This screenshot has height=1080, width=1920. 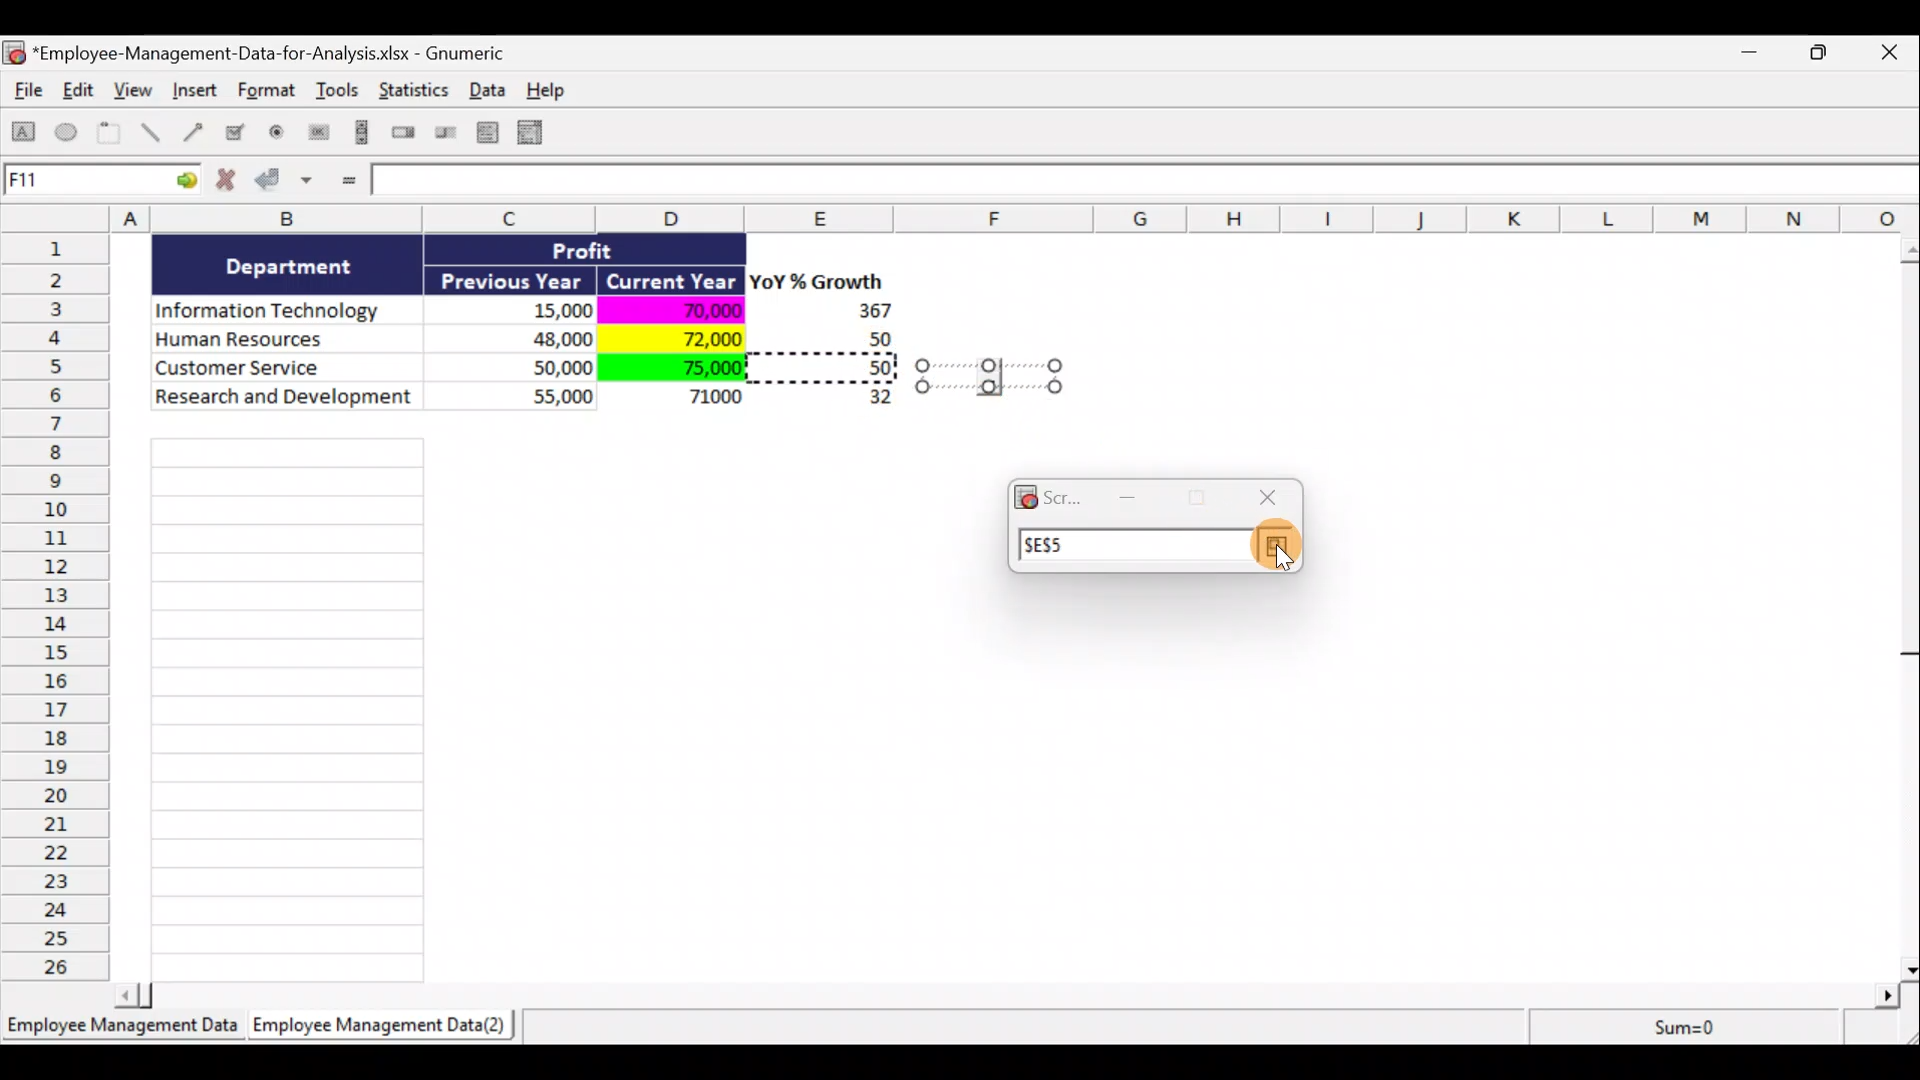 I want to click on Document name, so click(x=265, y=55).